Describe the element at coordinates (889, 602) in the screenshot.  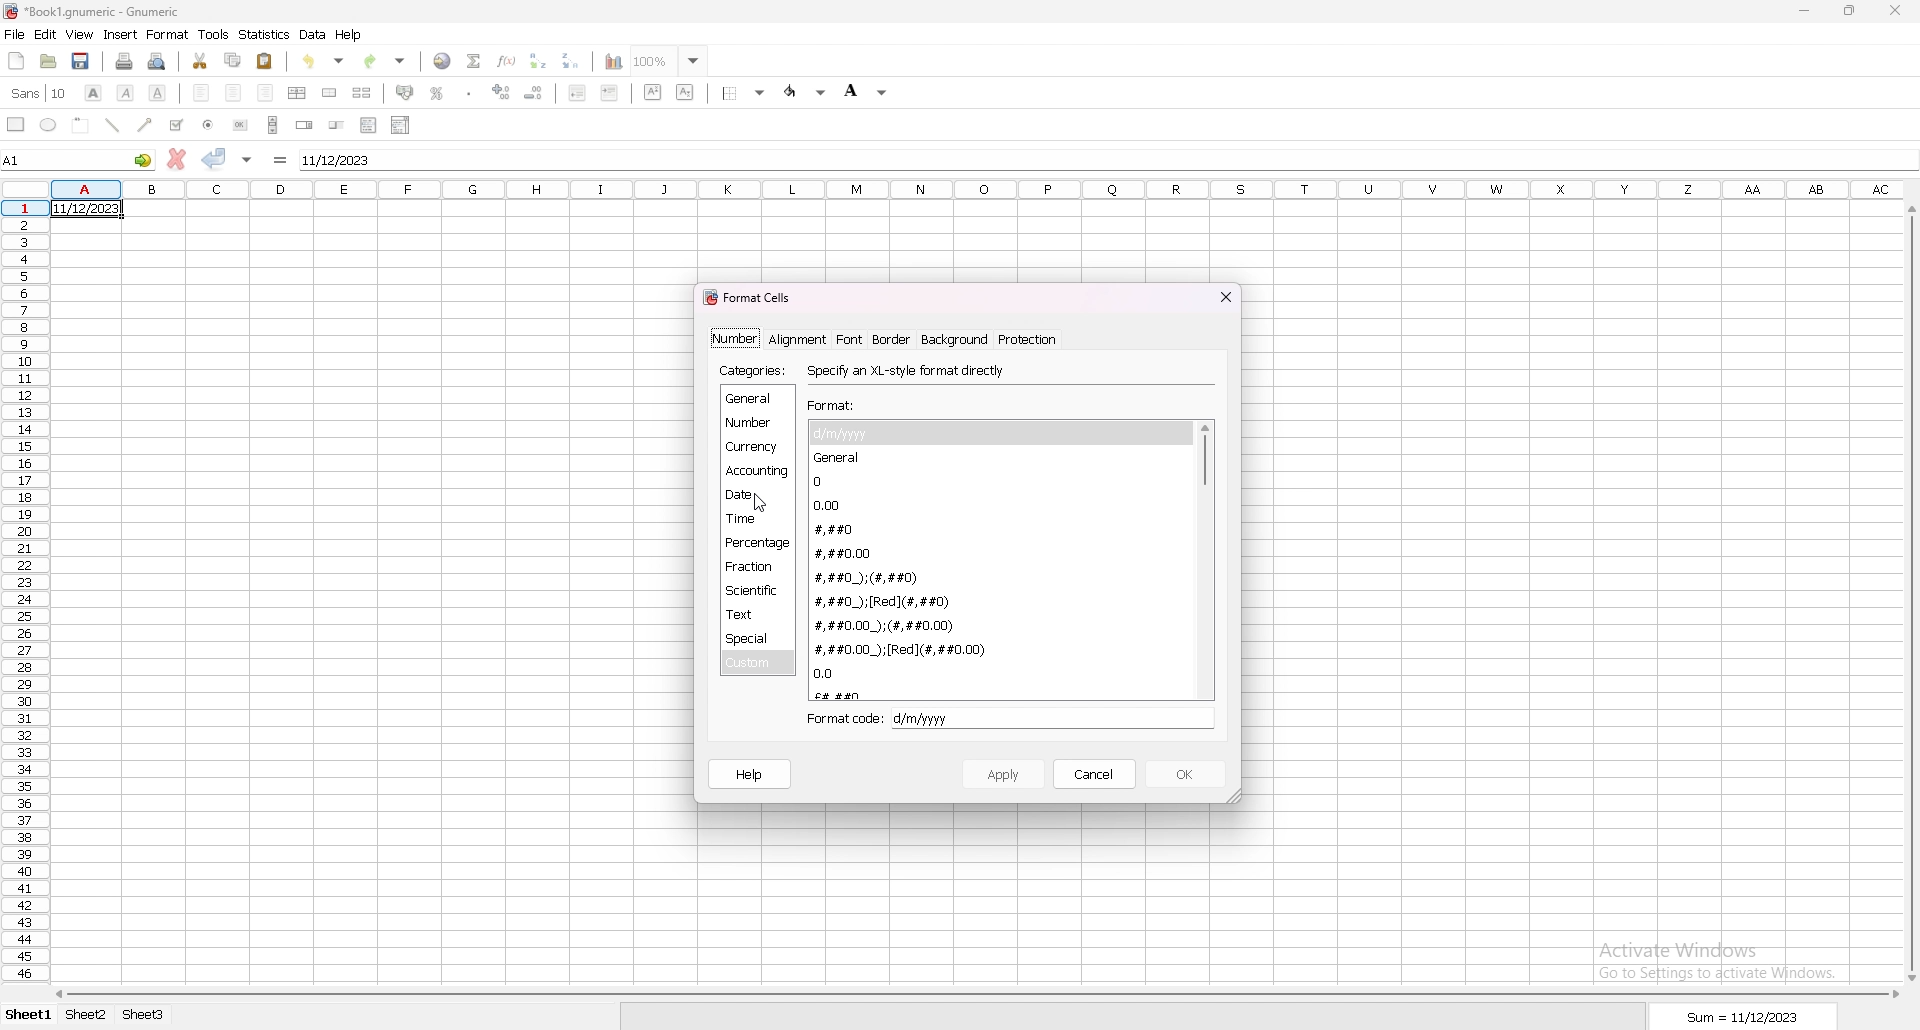
I see `#,##0_);[Red](#,##0)` at that location.